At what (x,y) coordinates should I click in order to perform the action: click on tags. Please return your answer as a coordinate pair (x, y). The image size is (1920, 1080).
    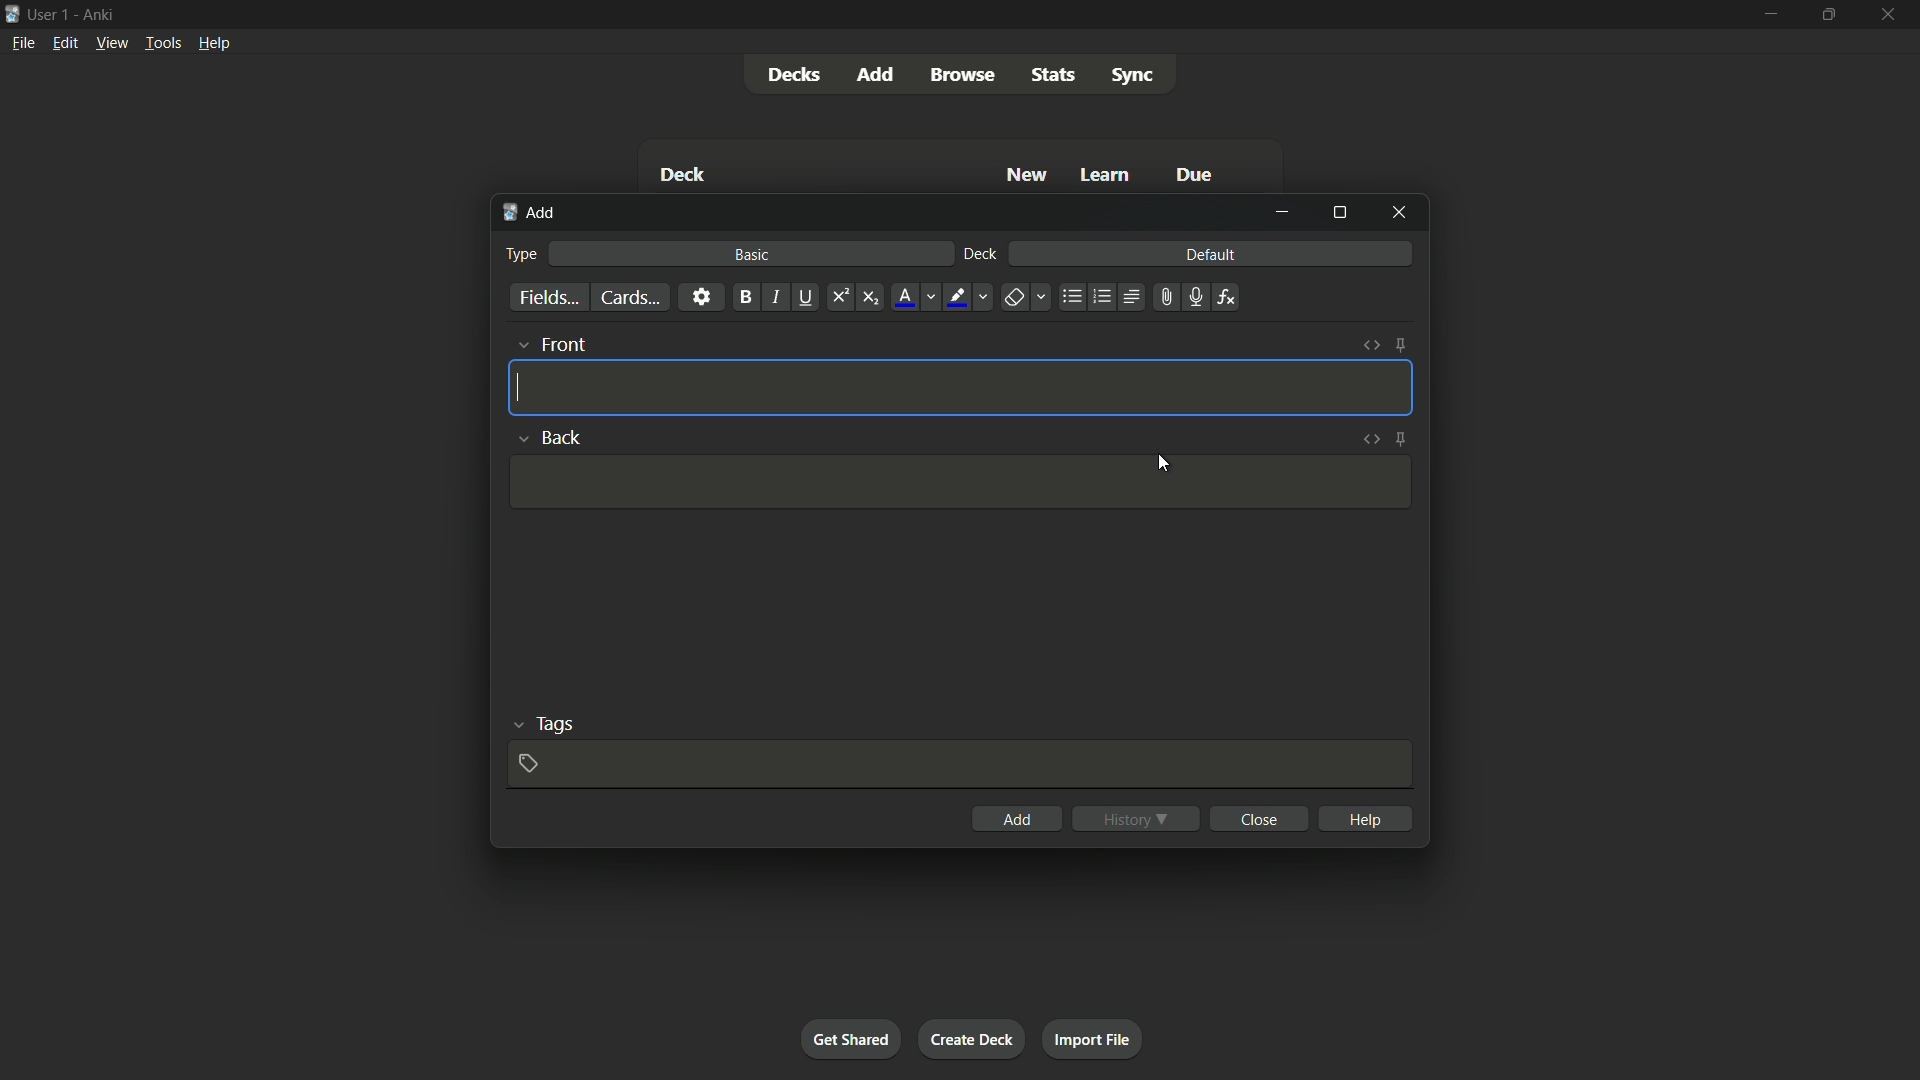
    Looking at the image, I should click on (544, 722).